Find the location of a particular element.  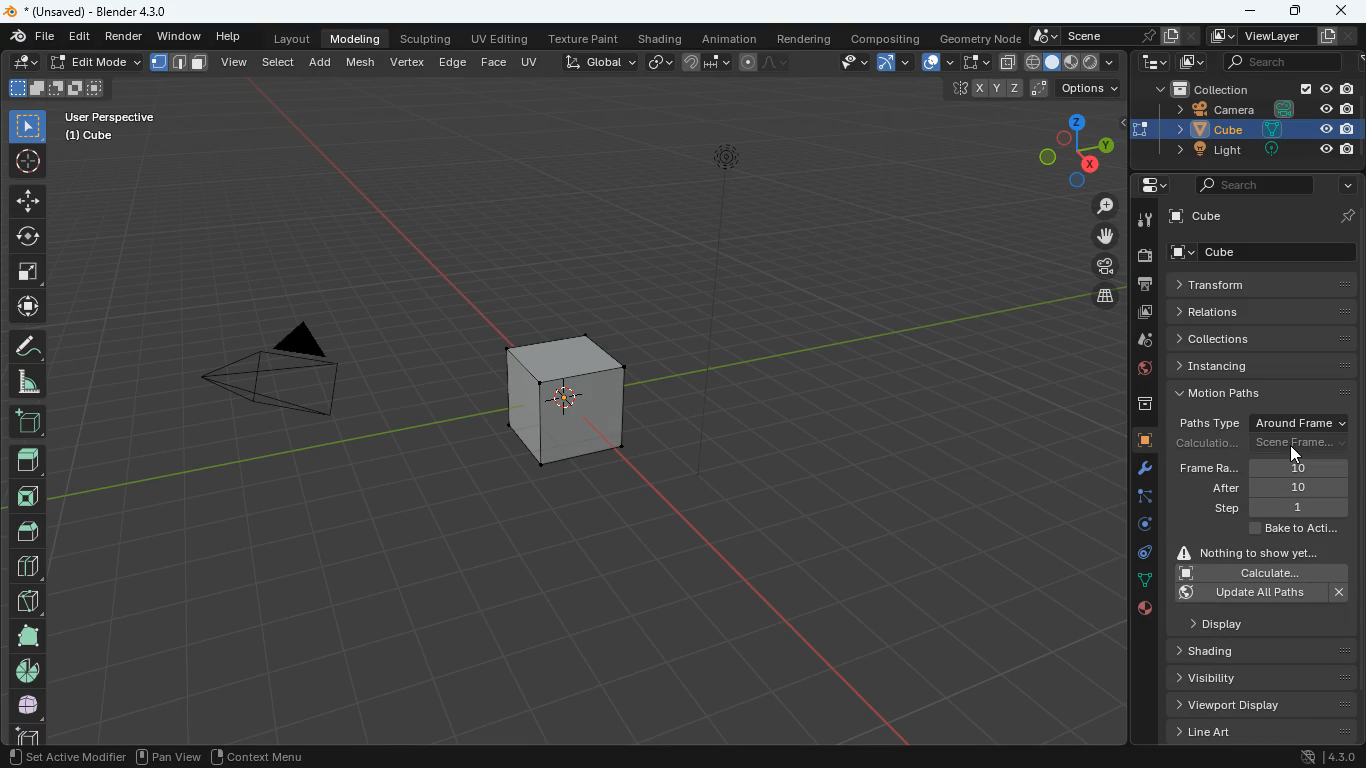

camera is located at coordinates (263, 380).